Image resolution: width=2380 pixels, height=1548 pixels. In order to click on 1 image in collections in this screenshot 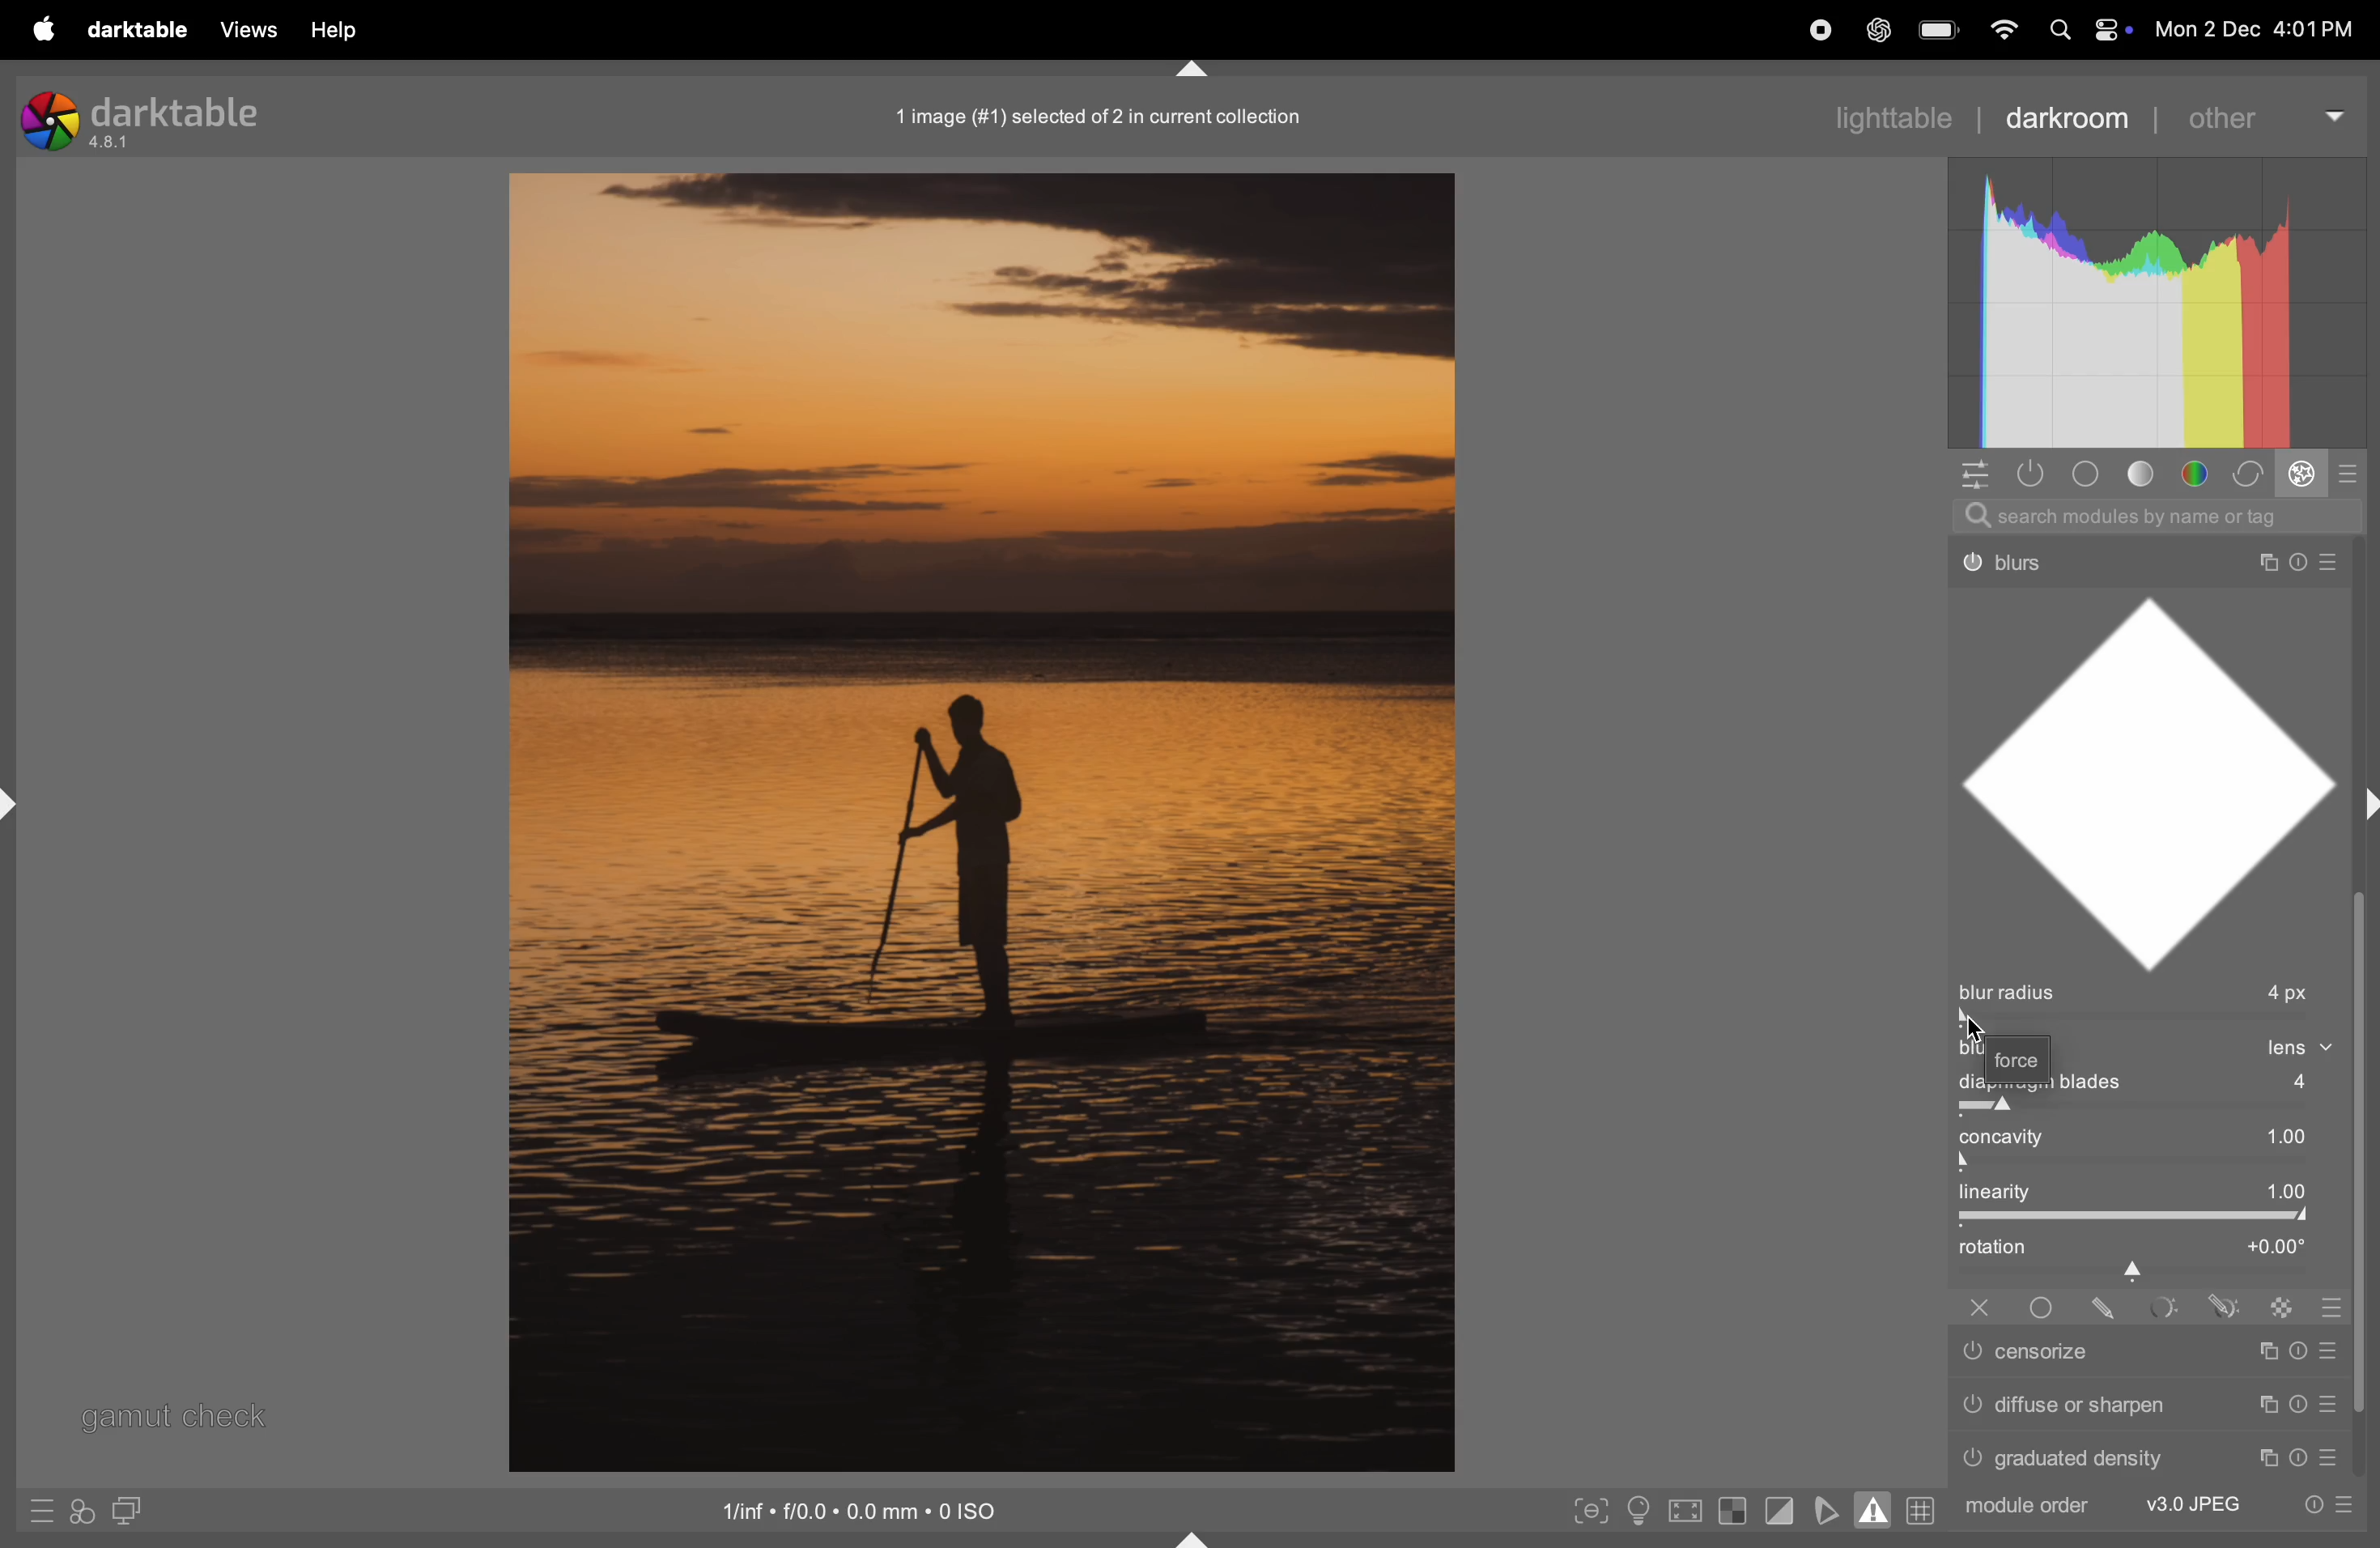, I will do `click(1109, 114)`.